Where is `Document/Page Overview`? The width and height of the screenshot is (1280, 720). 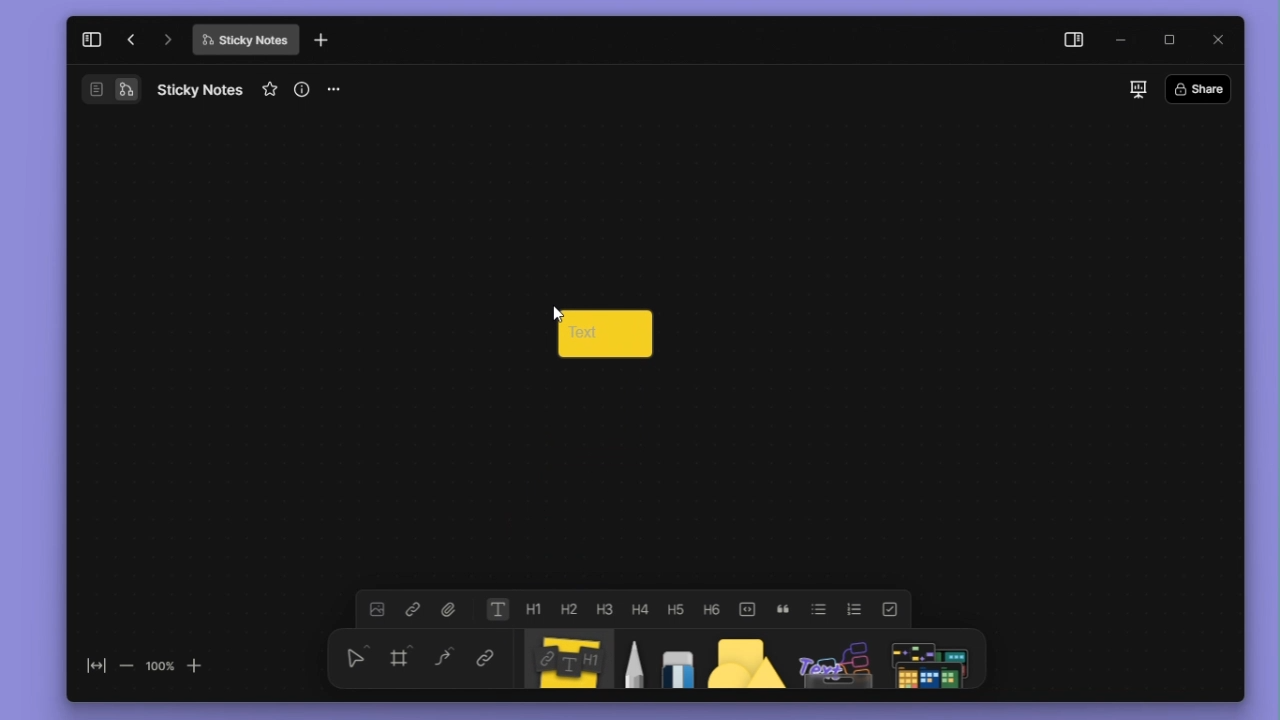 Document/Page Overview is located at coordinates (90, 91).